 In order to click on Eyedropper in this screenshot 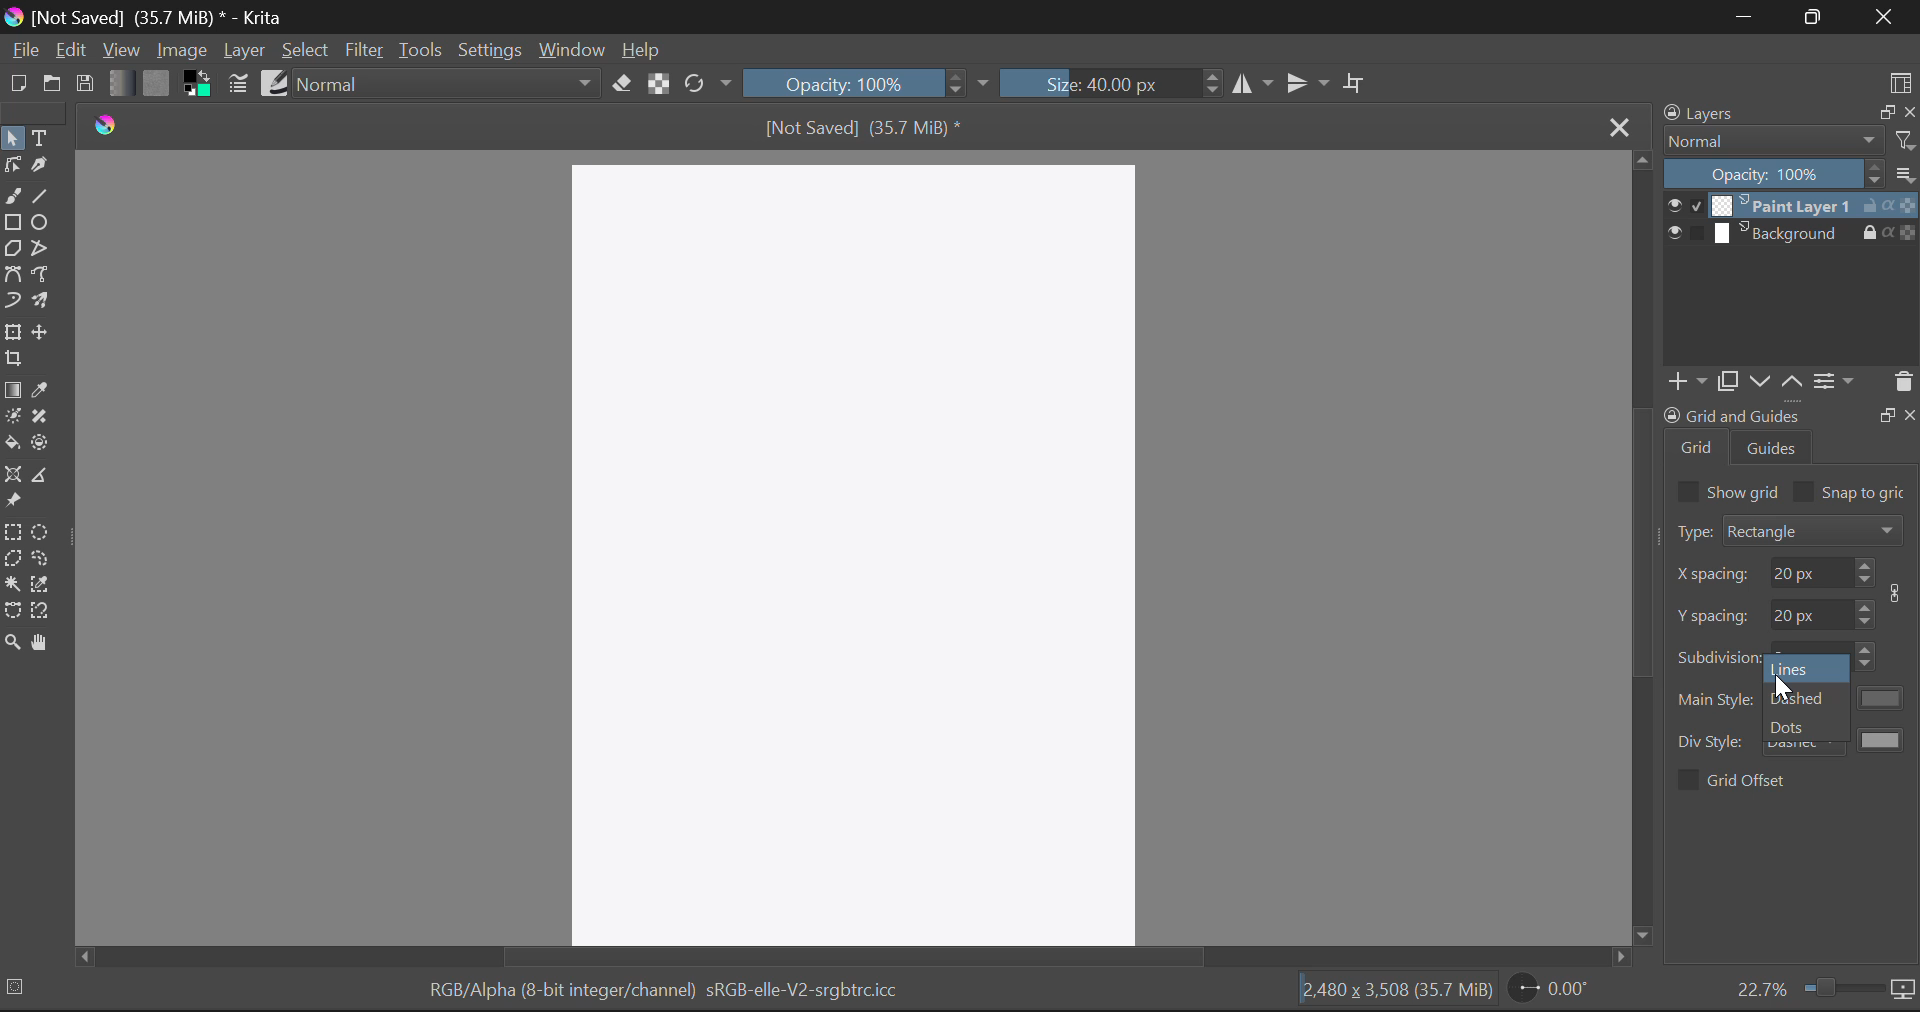, I will do `click(41, 392)`.